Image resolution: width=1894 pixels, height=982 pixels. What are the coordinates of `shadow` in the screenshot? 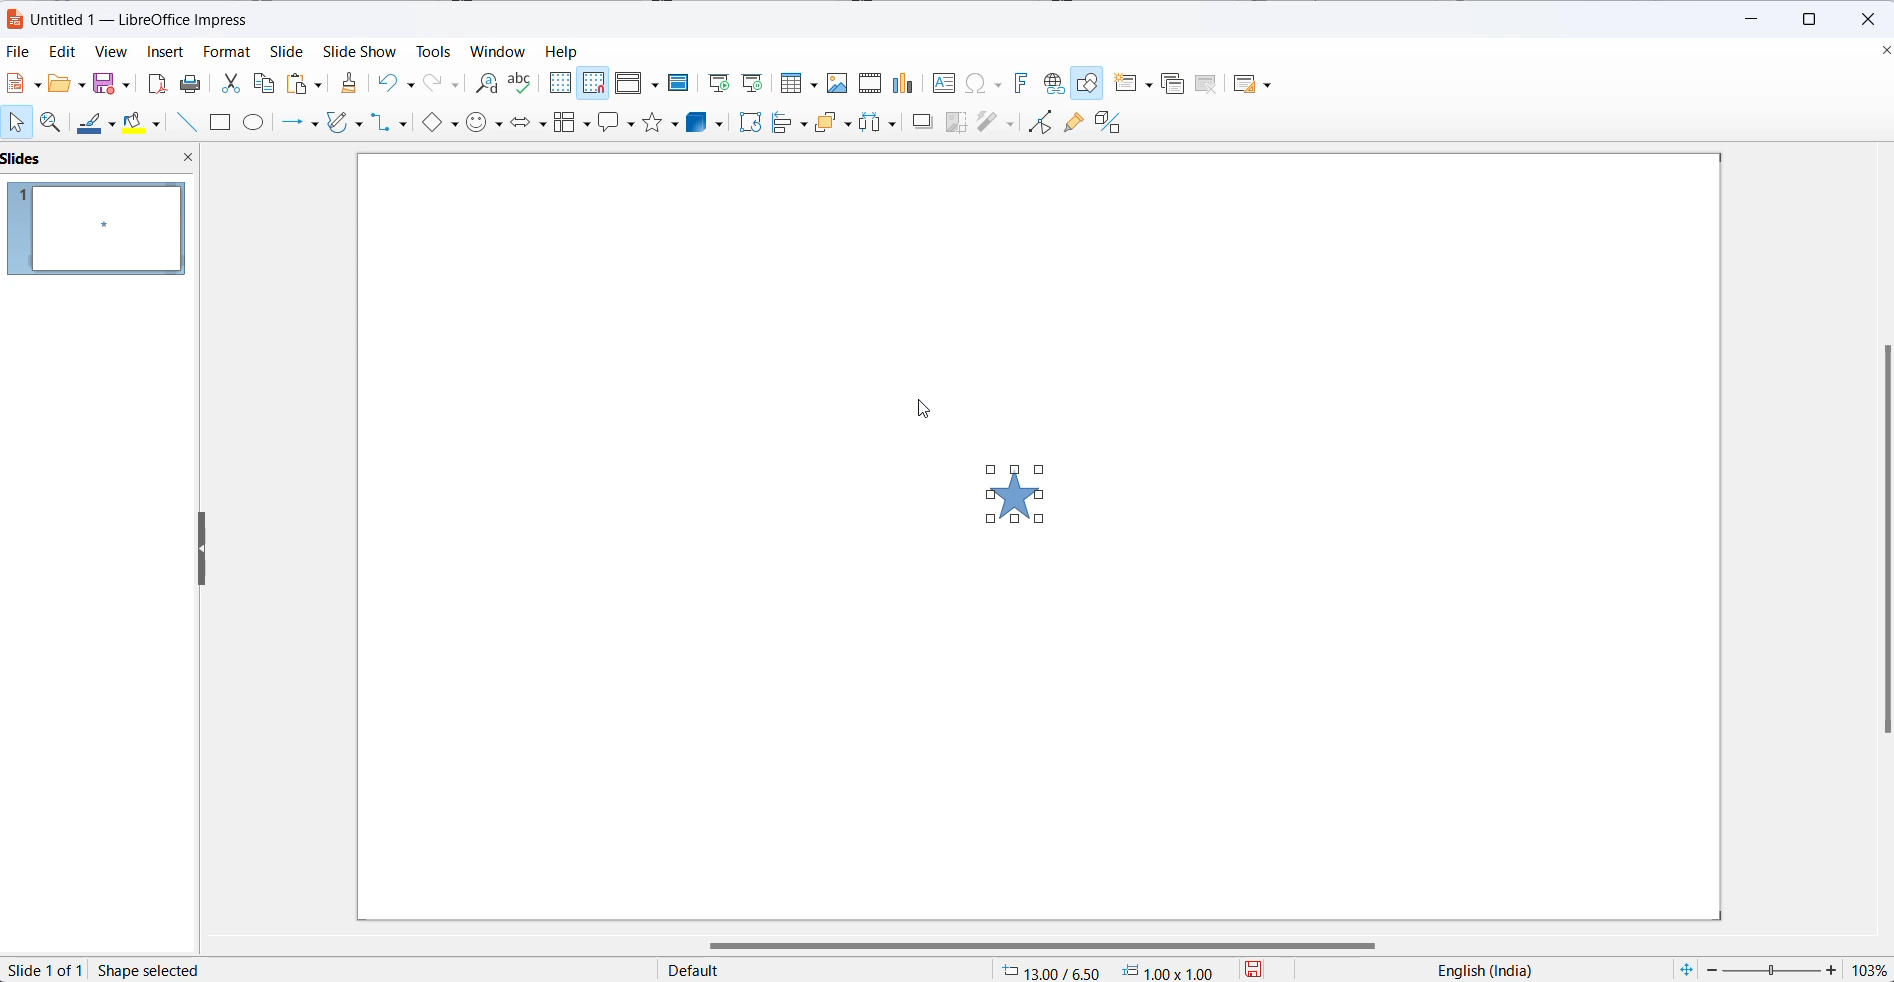 It's located at (924, 123).